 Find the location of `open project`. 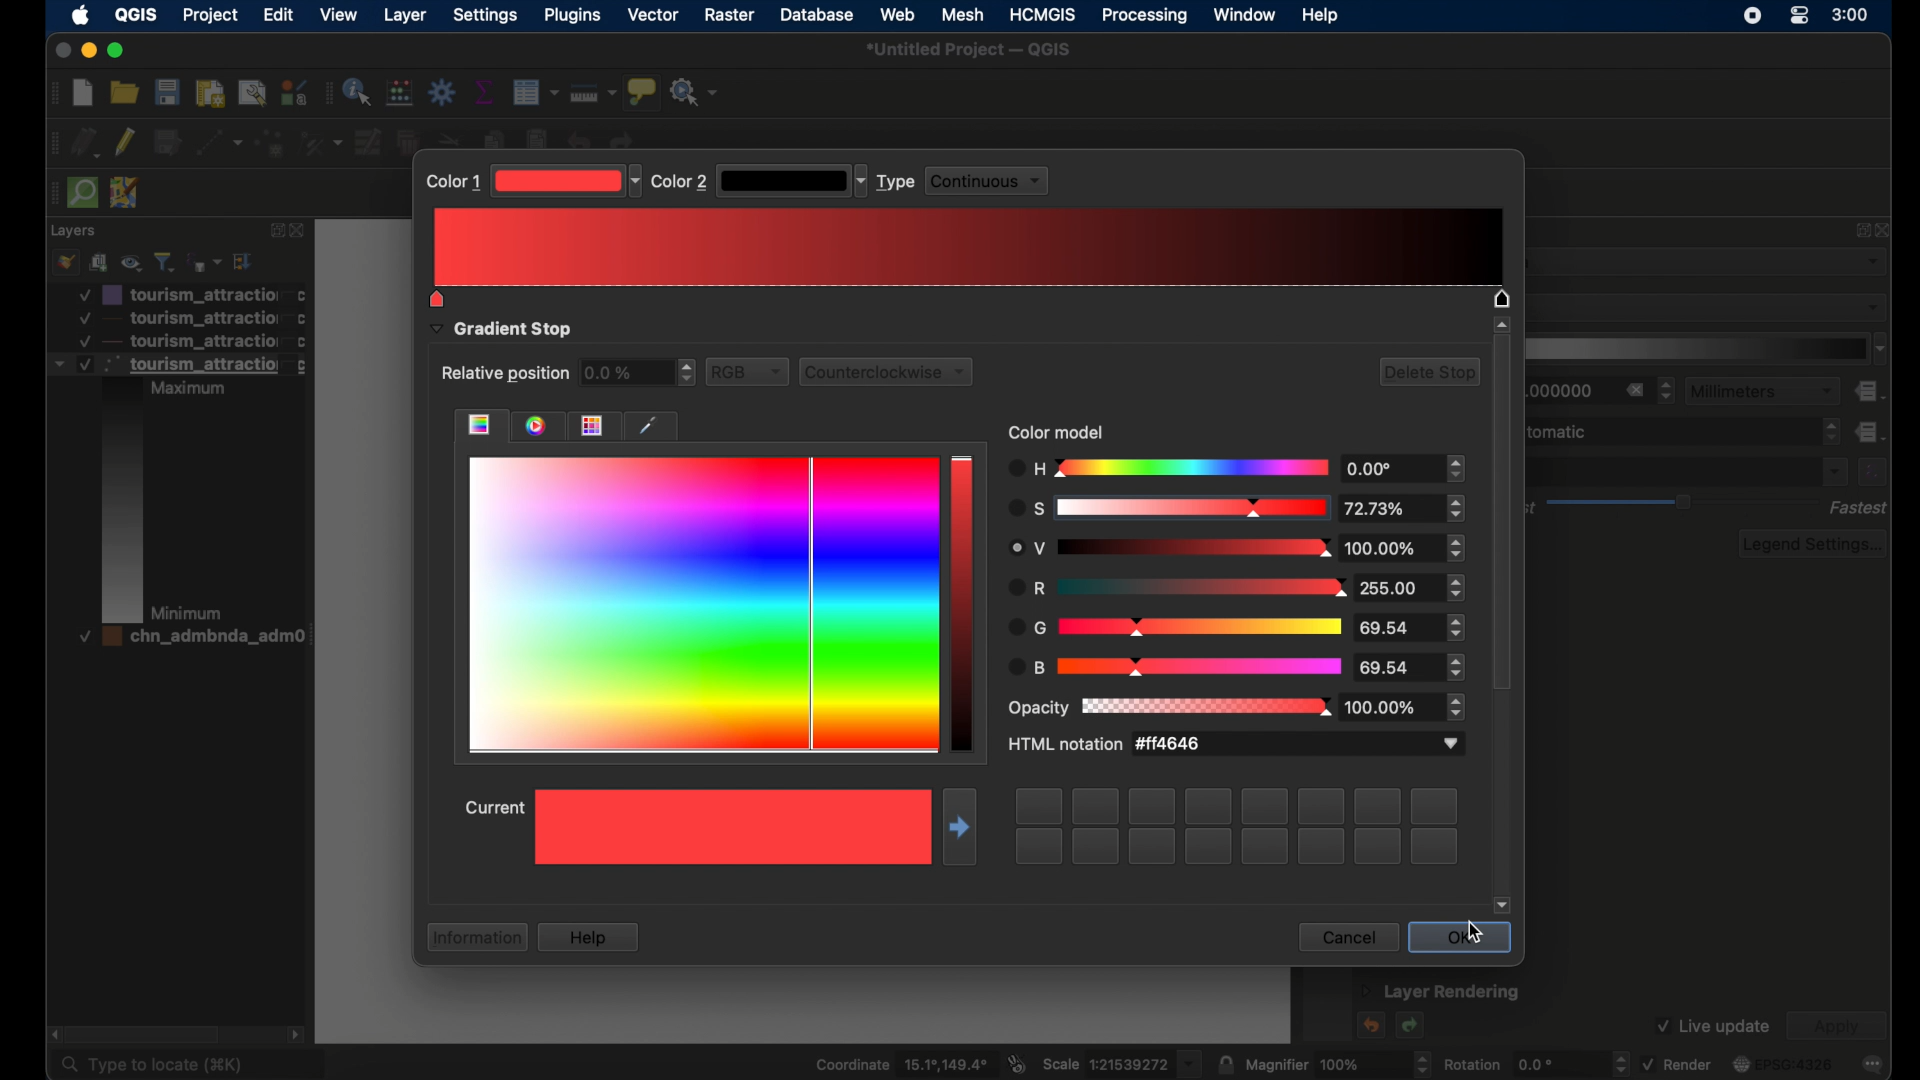

open project is located at coordinates (125, 92).